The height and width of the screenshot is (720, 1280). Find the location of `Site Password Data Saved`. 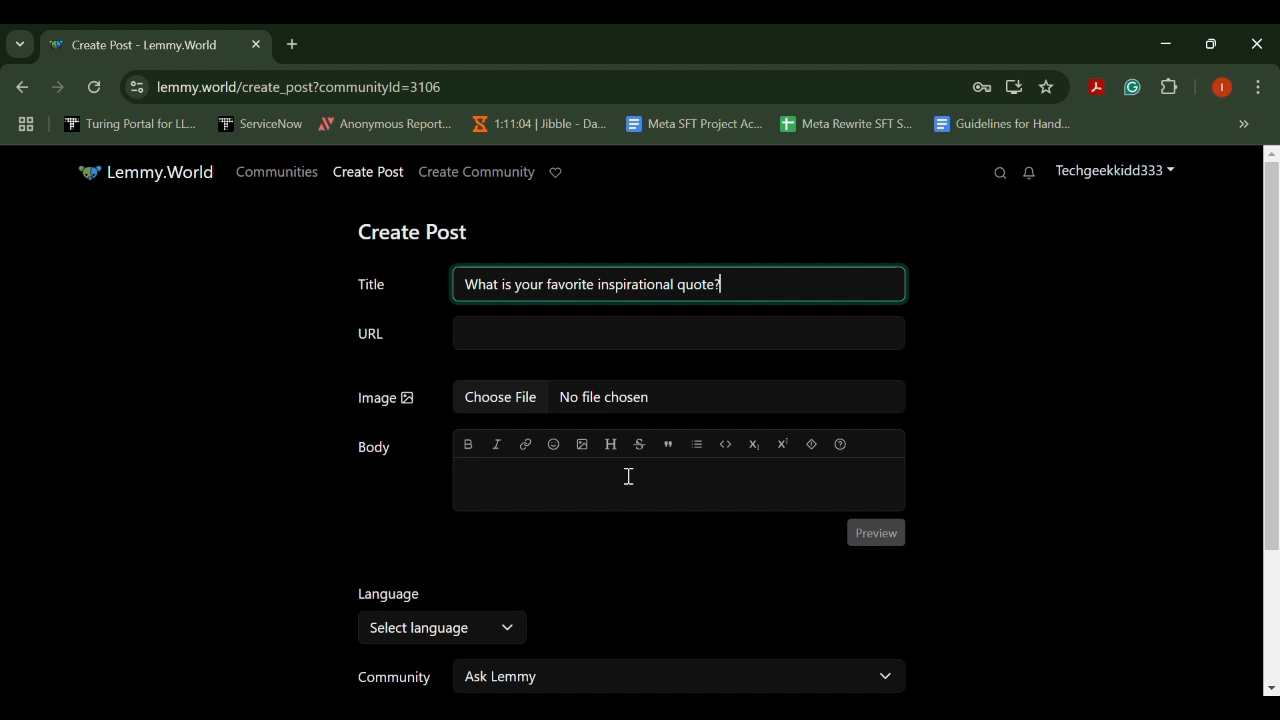

Site Password Data Saved is located at coordinates (982, 88).